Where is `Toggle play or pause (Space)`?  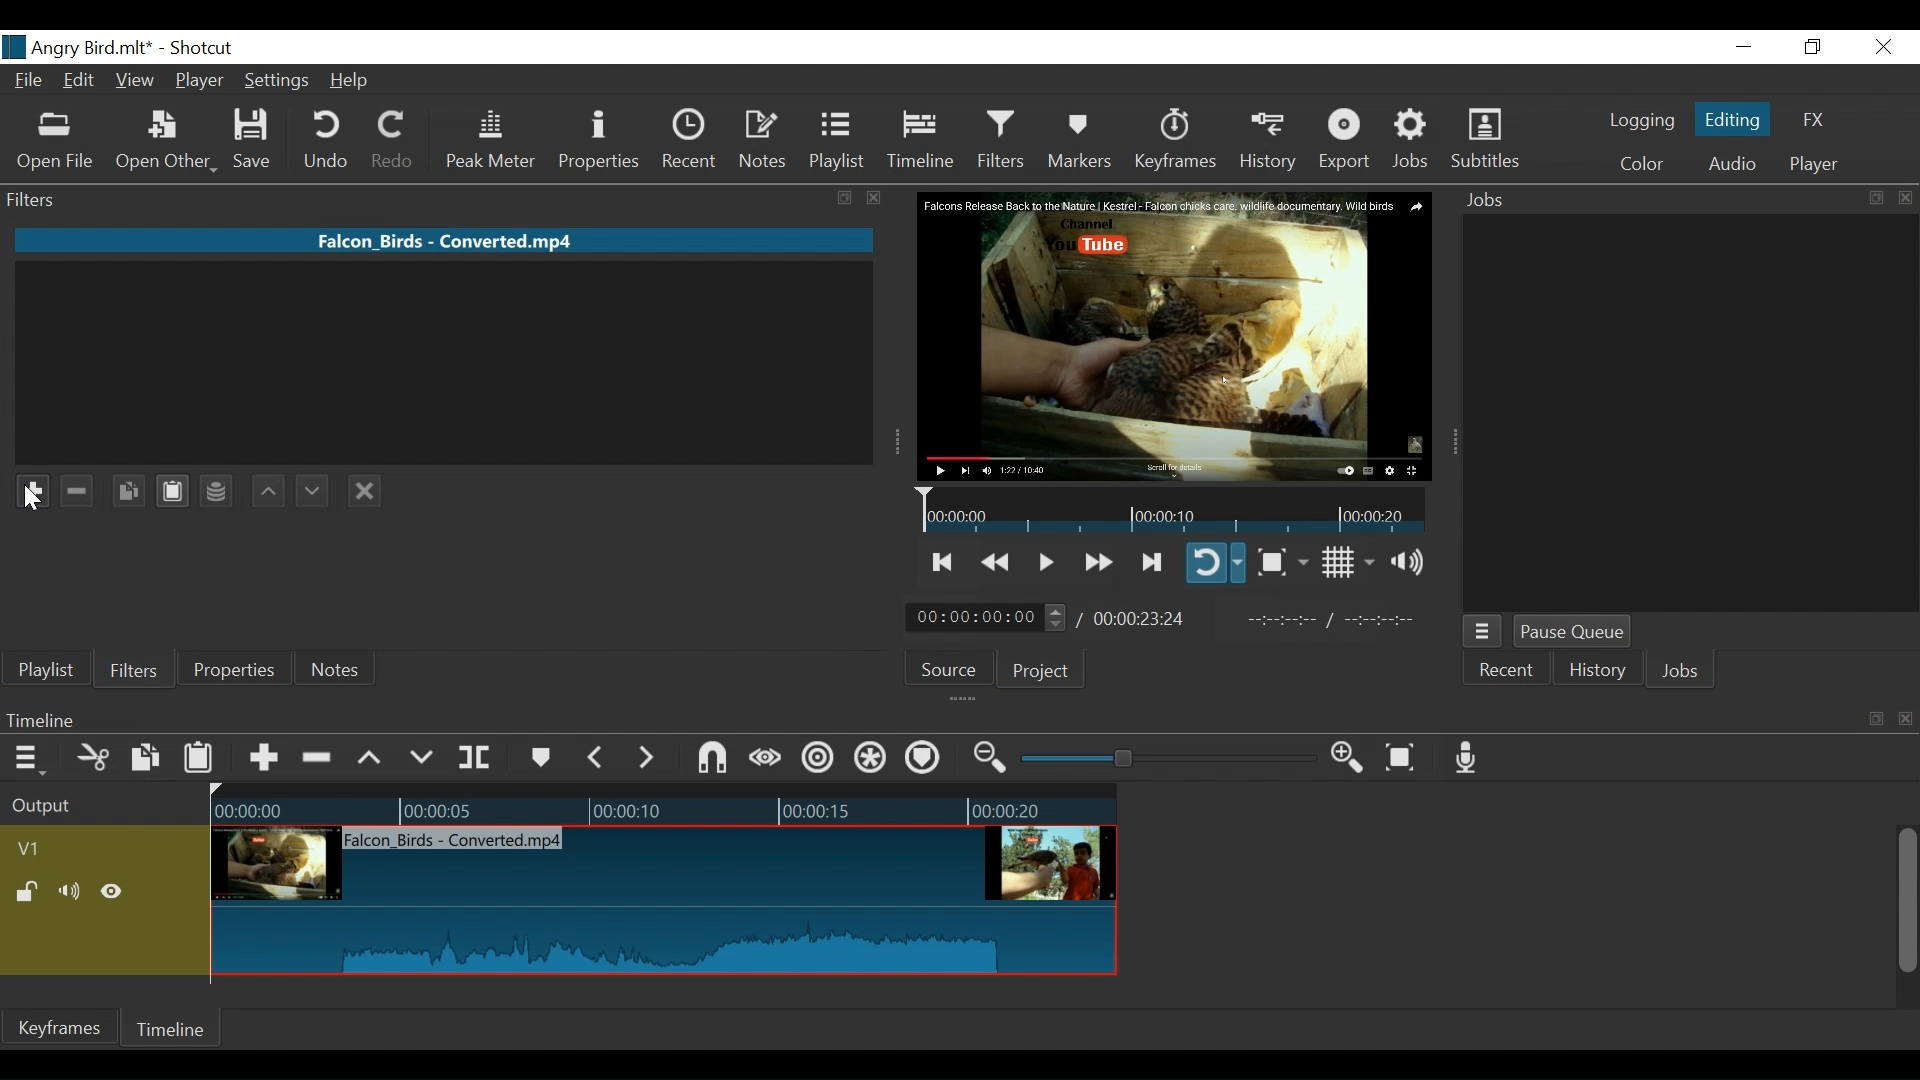 Toggle play or pause (Space) is located at coordinates (1043, 564).